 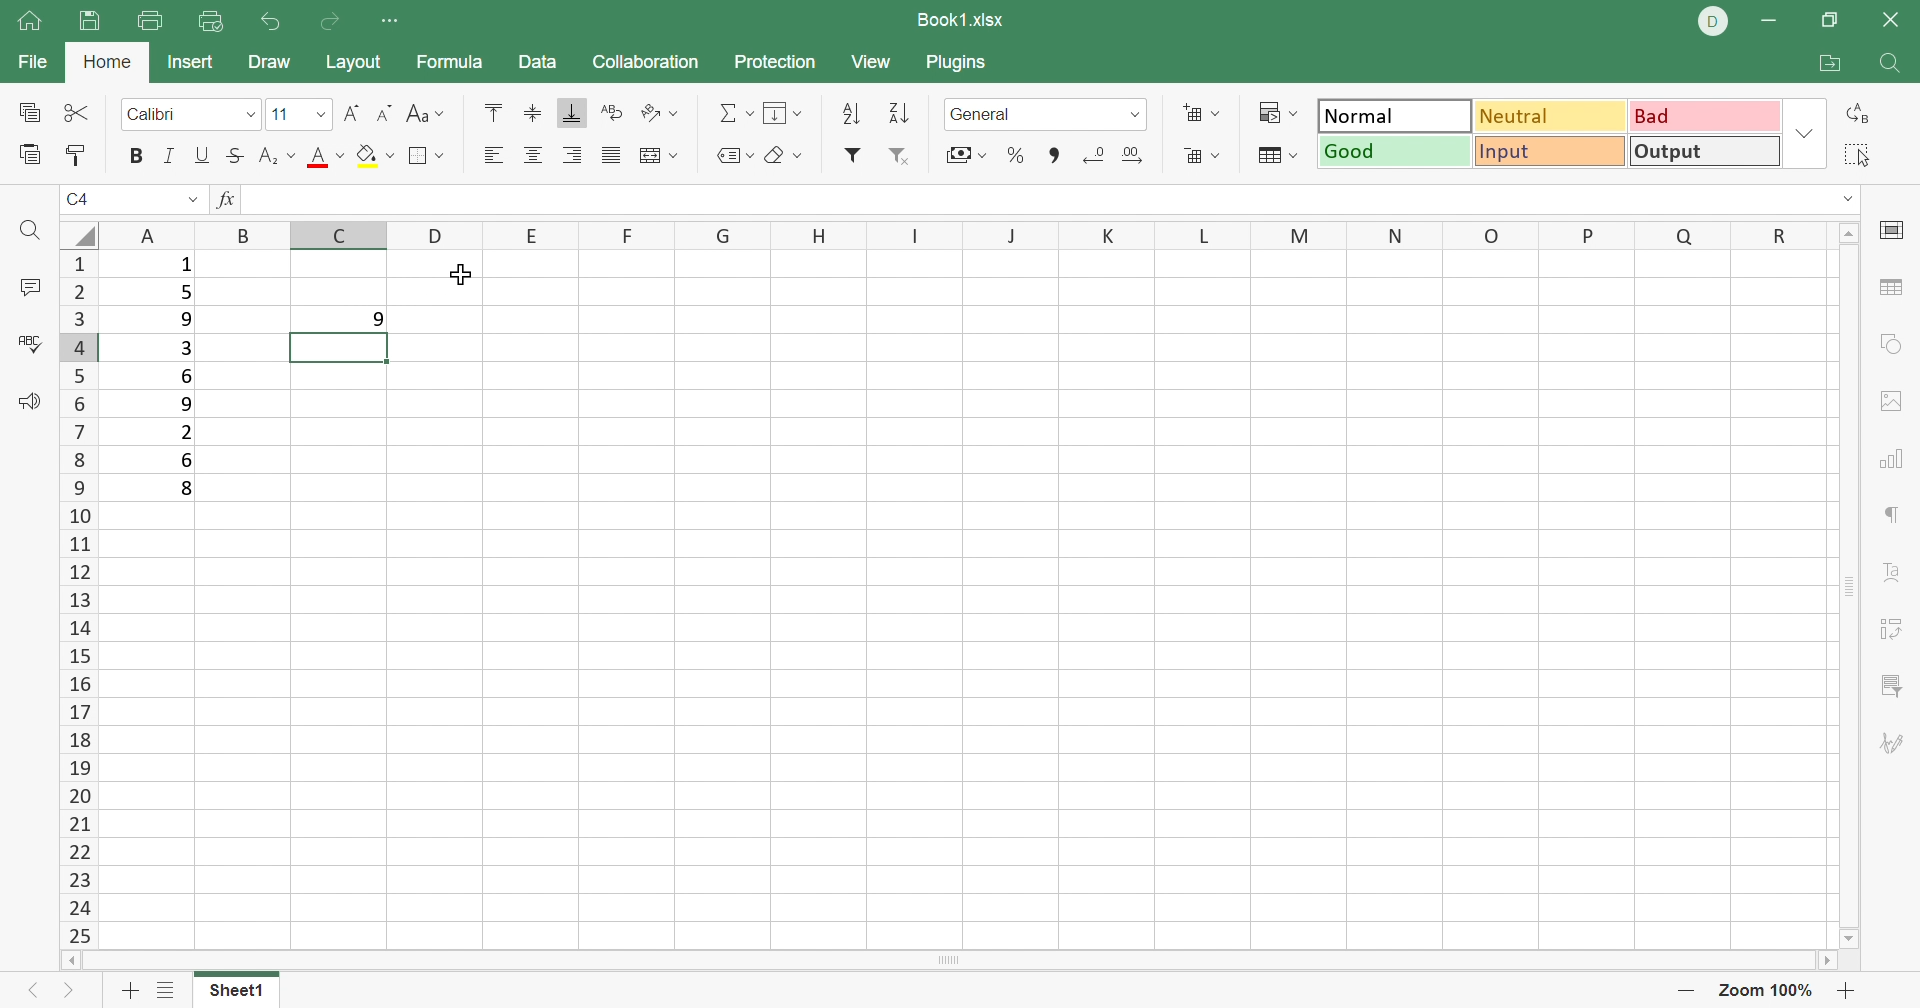 I want to click on selected cell, so click(x=337, y=348).